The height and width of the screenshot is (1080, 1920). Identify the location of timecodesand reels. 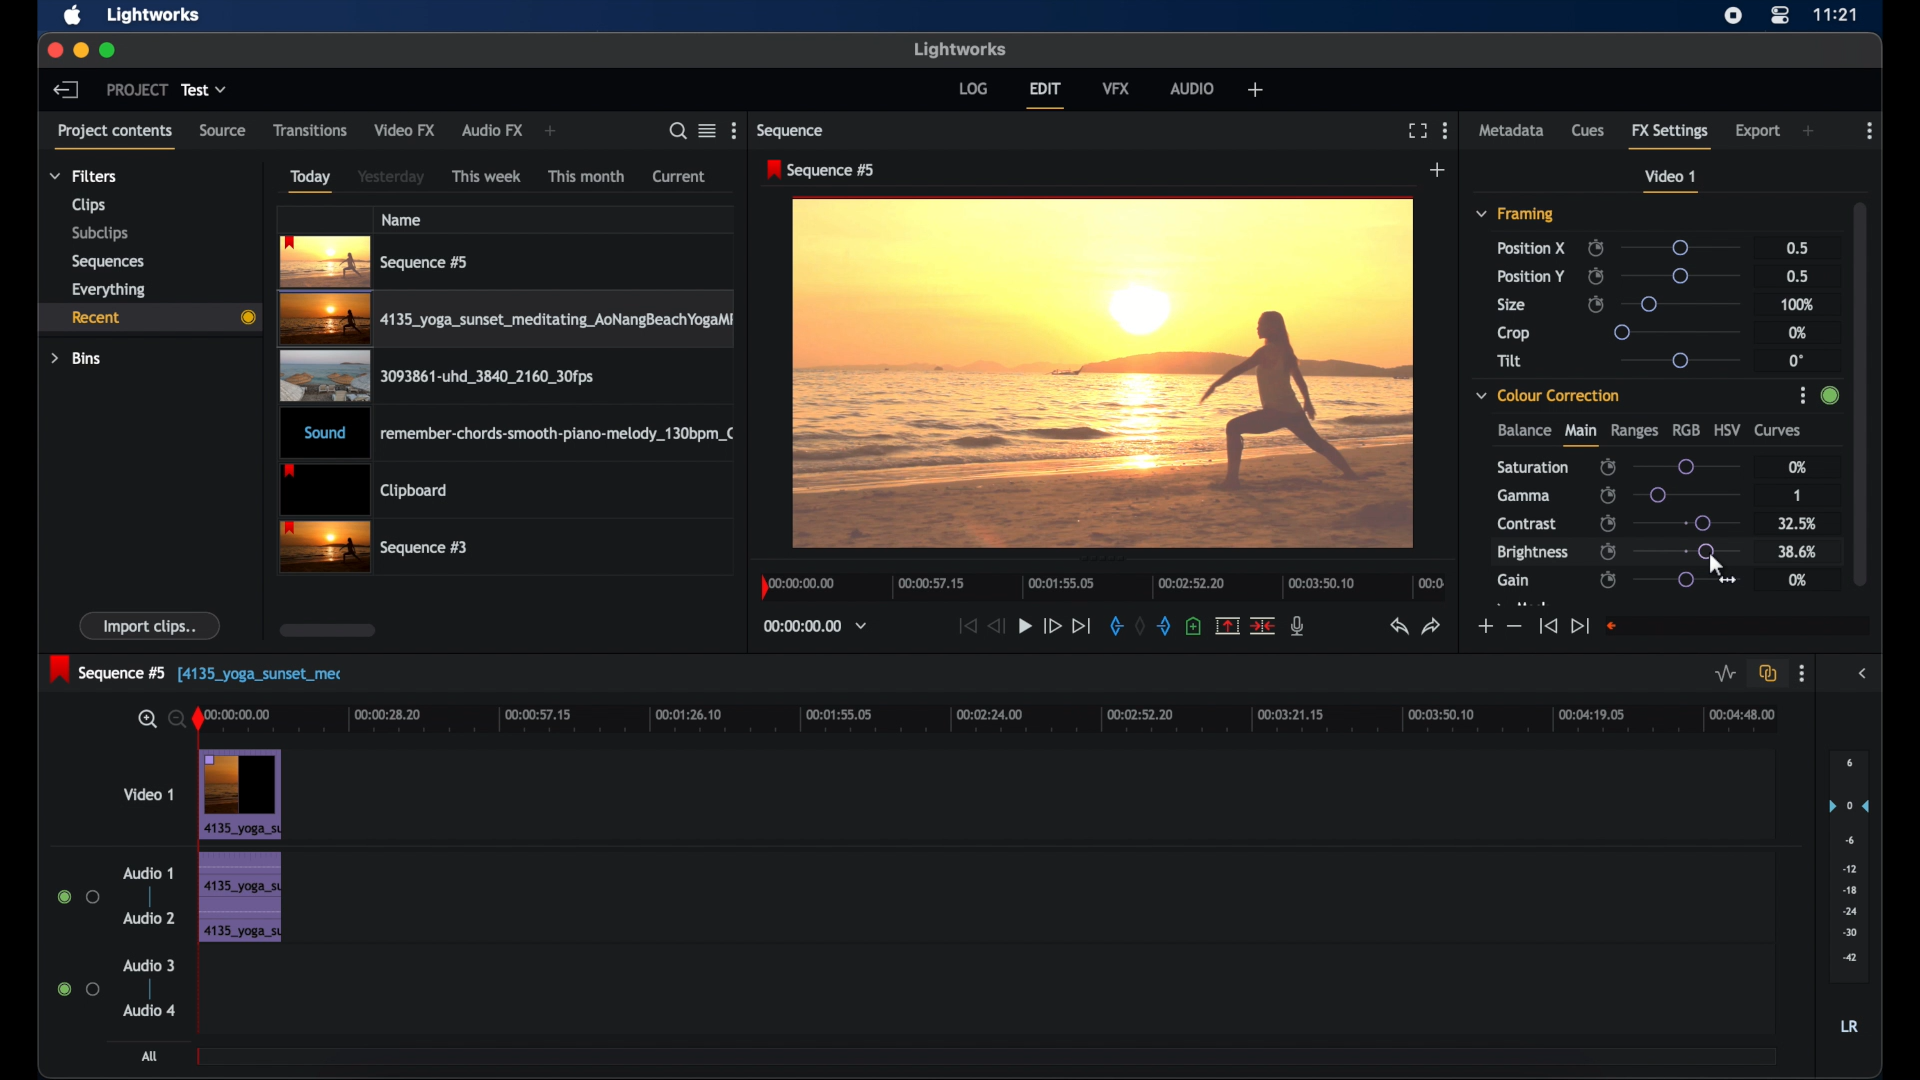
(816, 626).